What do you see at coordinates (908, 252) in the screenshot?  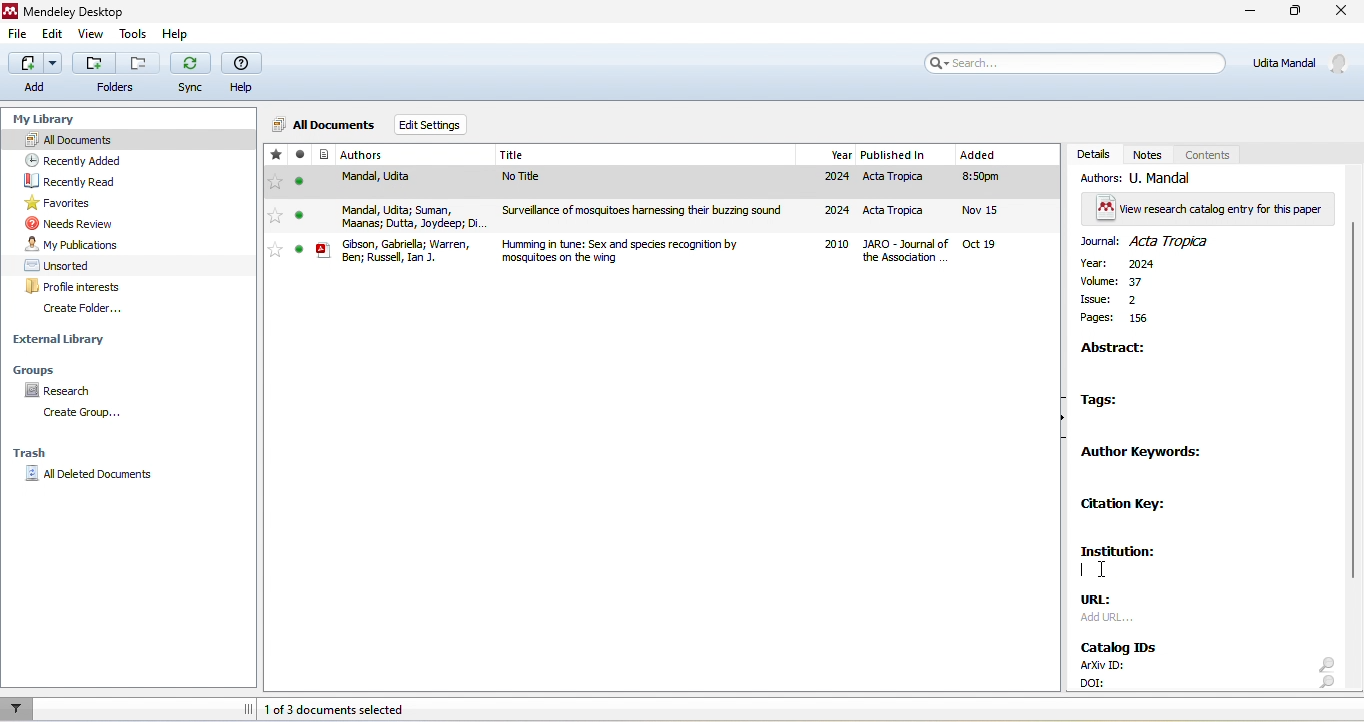 I see `jaro journal of the association` at bounding box center [908, 252].